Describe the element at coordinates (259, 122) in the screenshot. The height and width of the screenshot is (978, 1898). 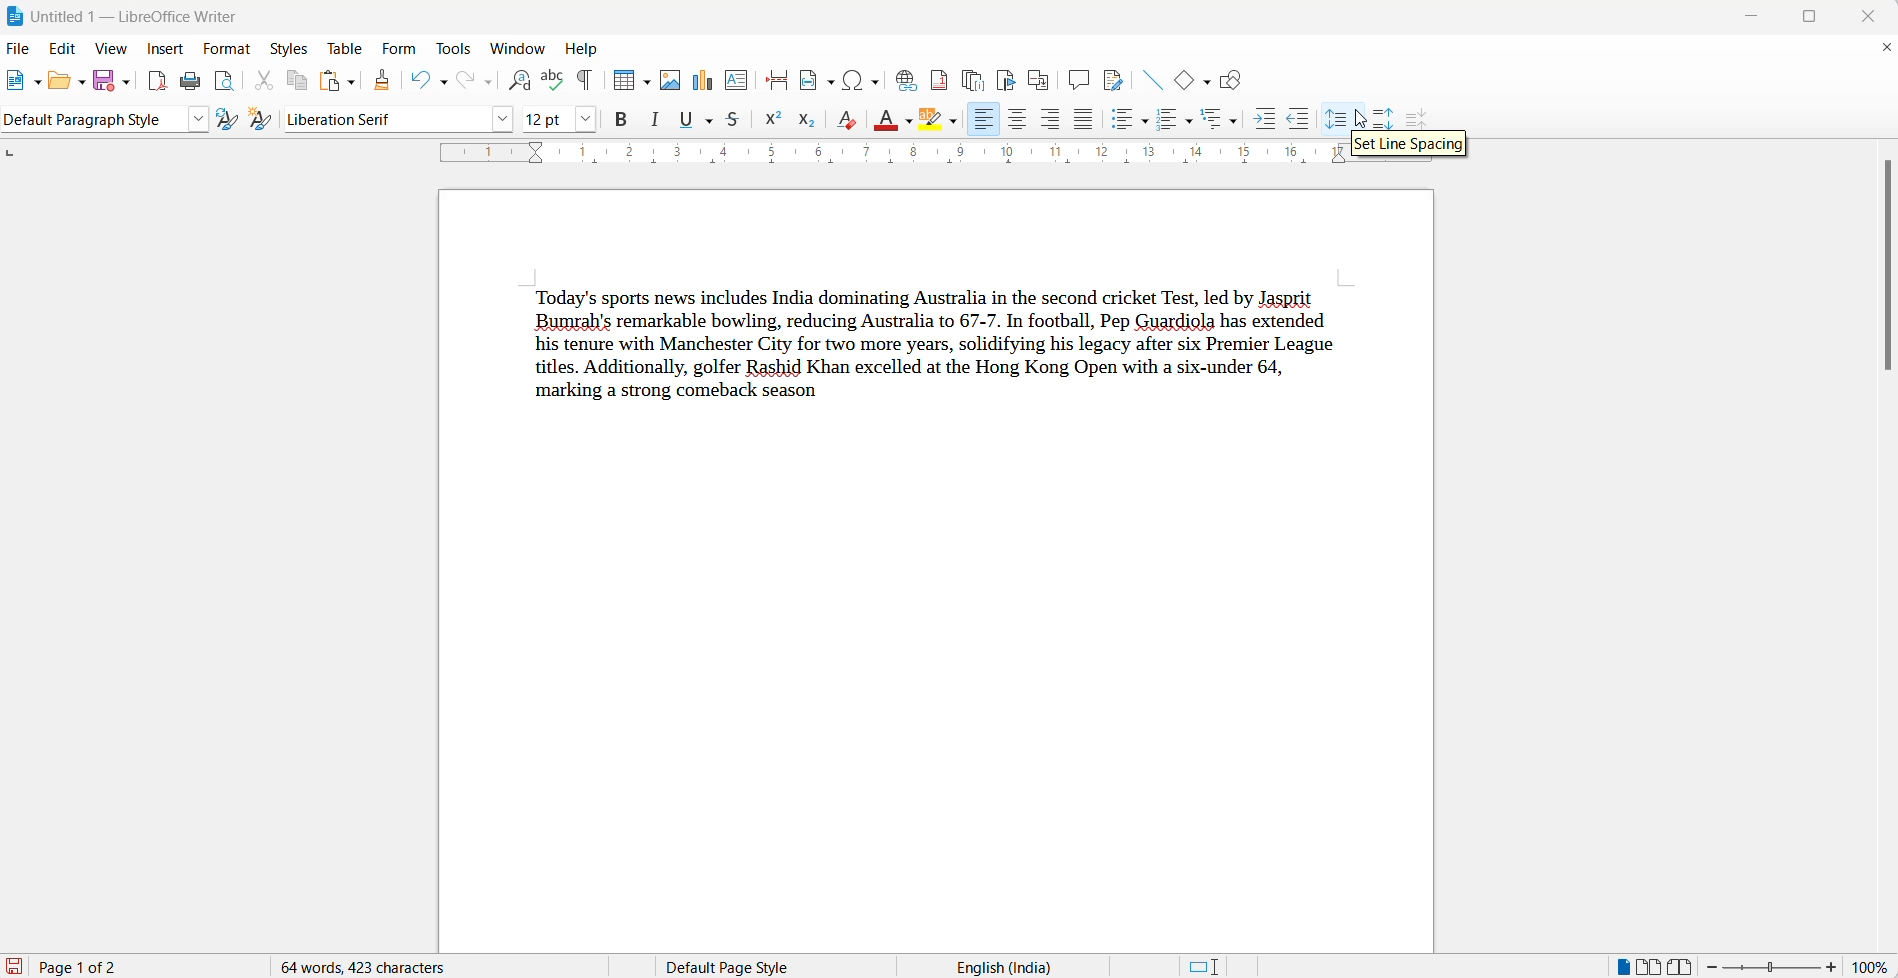
I see `new style from selections` at that location.